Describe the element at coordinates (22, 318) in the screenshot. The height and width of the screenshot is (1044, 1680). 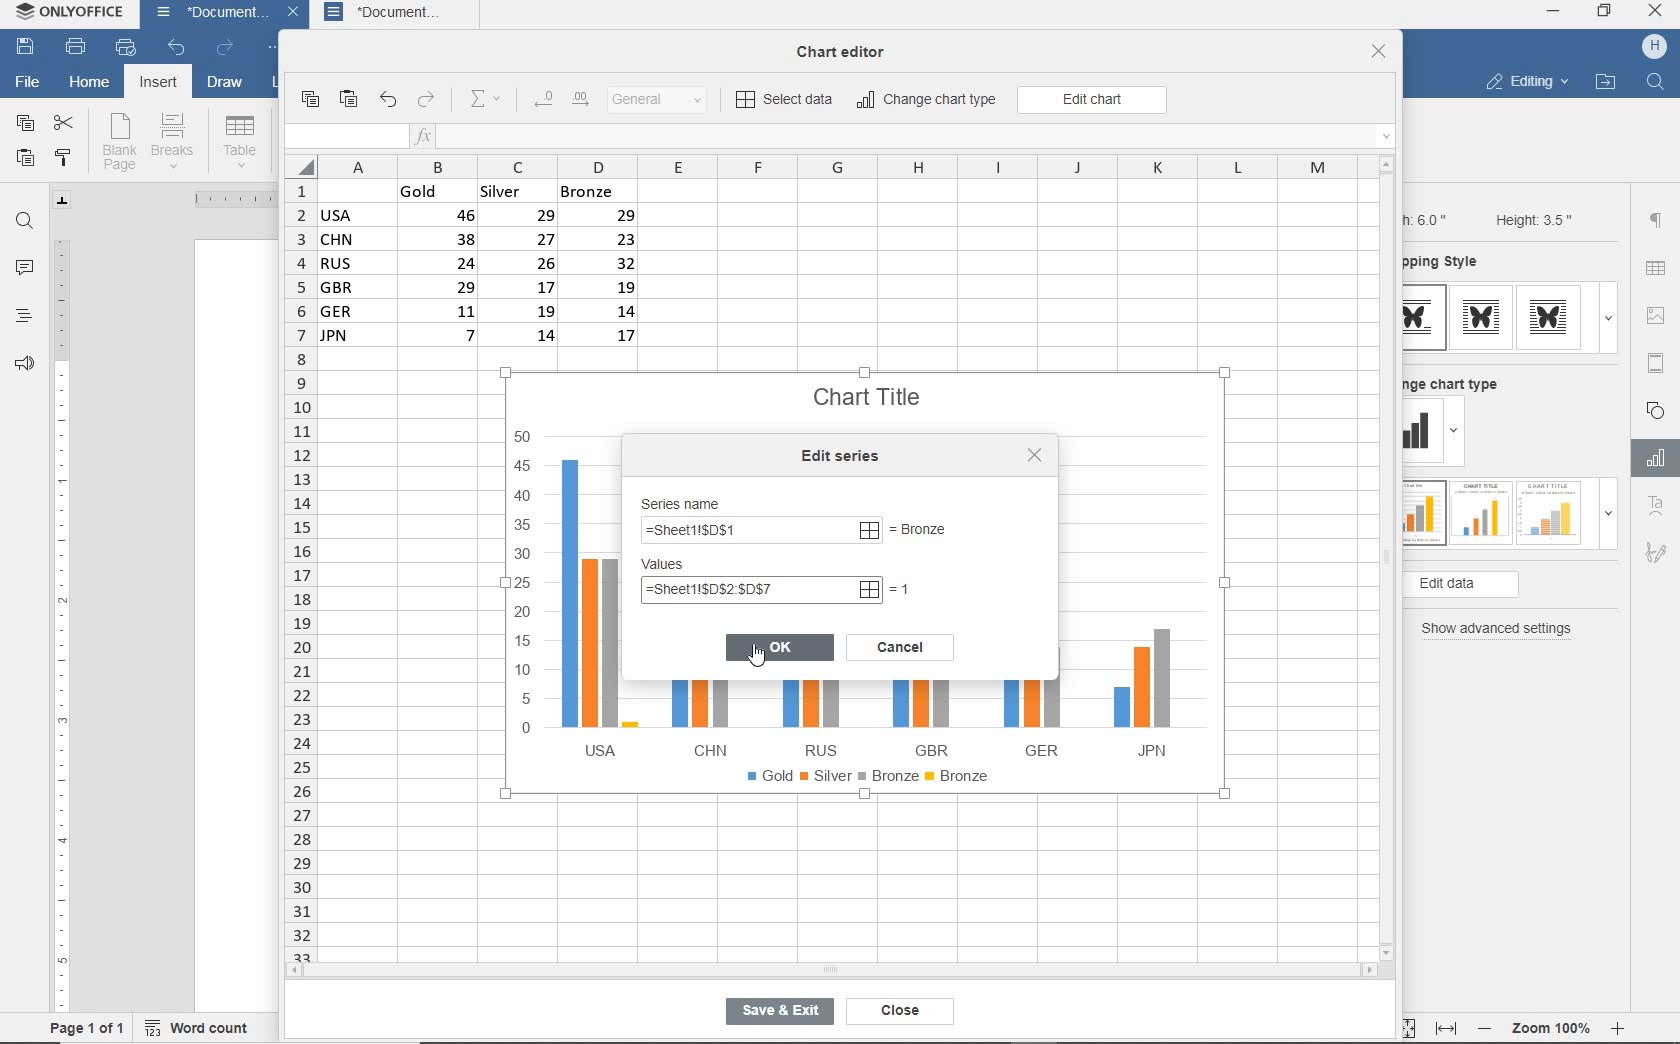
I see `headings` at that location.